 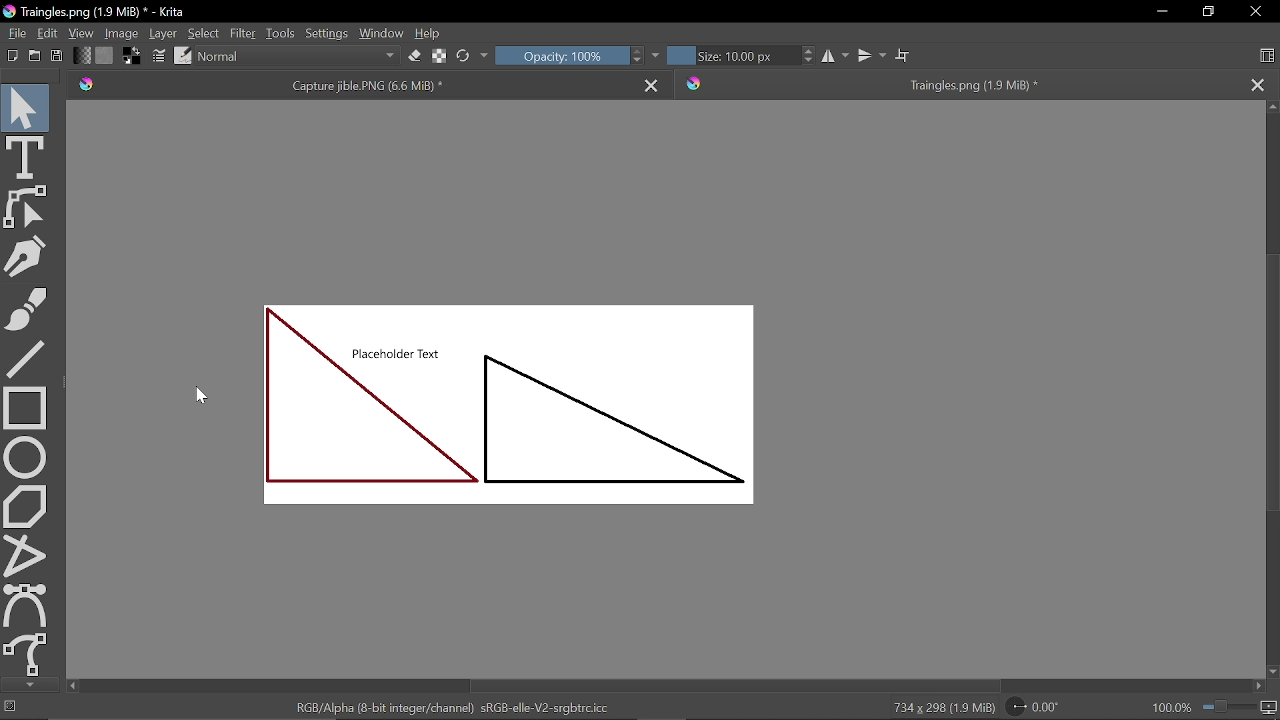 What do you see at coordinates (28, 255) in the screenshot?
I see `Caligraphy` at bounding box center [28, 255].